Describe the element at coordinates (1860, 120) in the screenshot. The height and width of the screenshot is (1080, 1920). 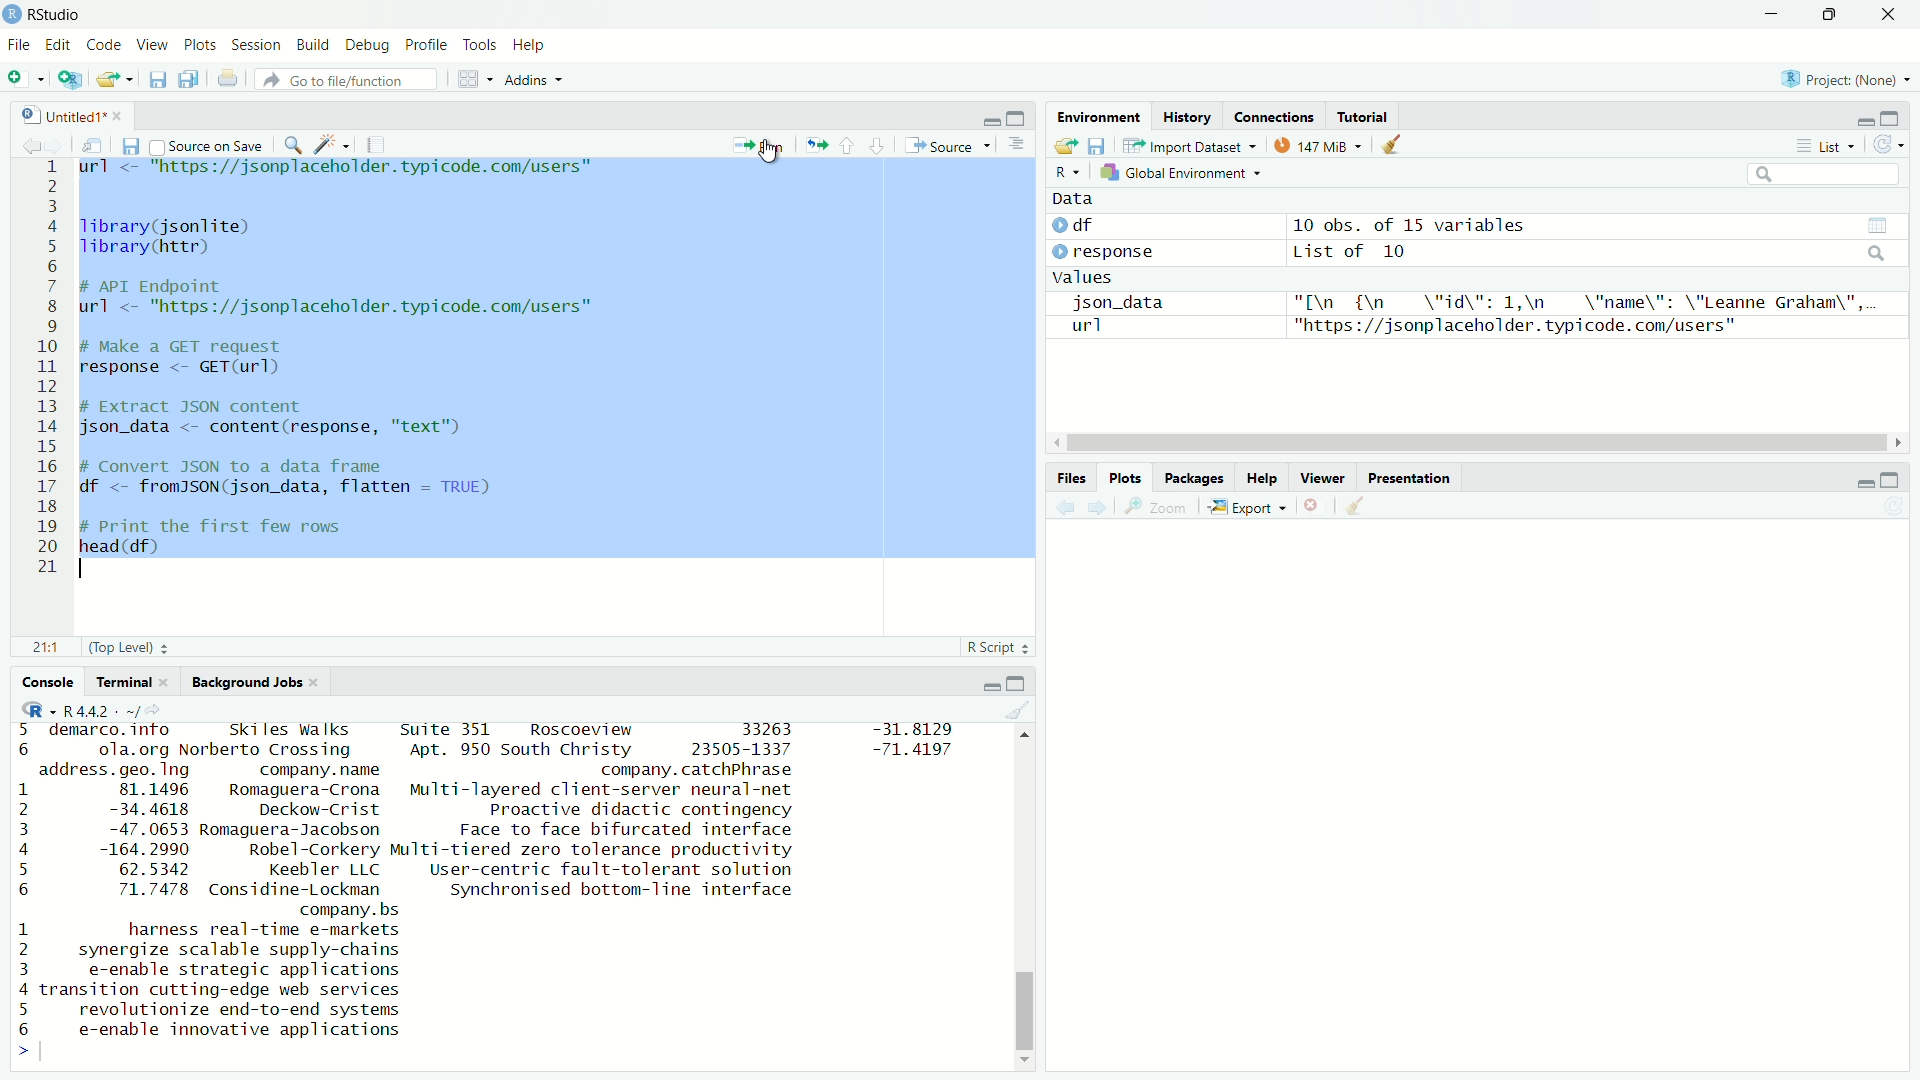
I see `Minimize` at that location.